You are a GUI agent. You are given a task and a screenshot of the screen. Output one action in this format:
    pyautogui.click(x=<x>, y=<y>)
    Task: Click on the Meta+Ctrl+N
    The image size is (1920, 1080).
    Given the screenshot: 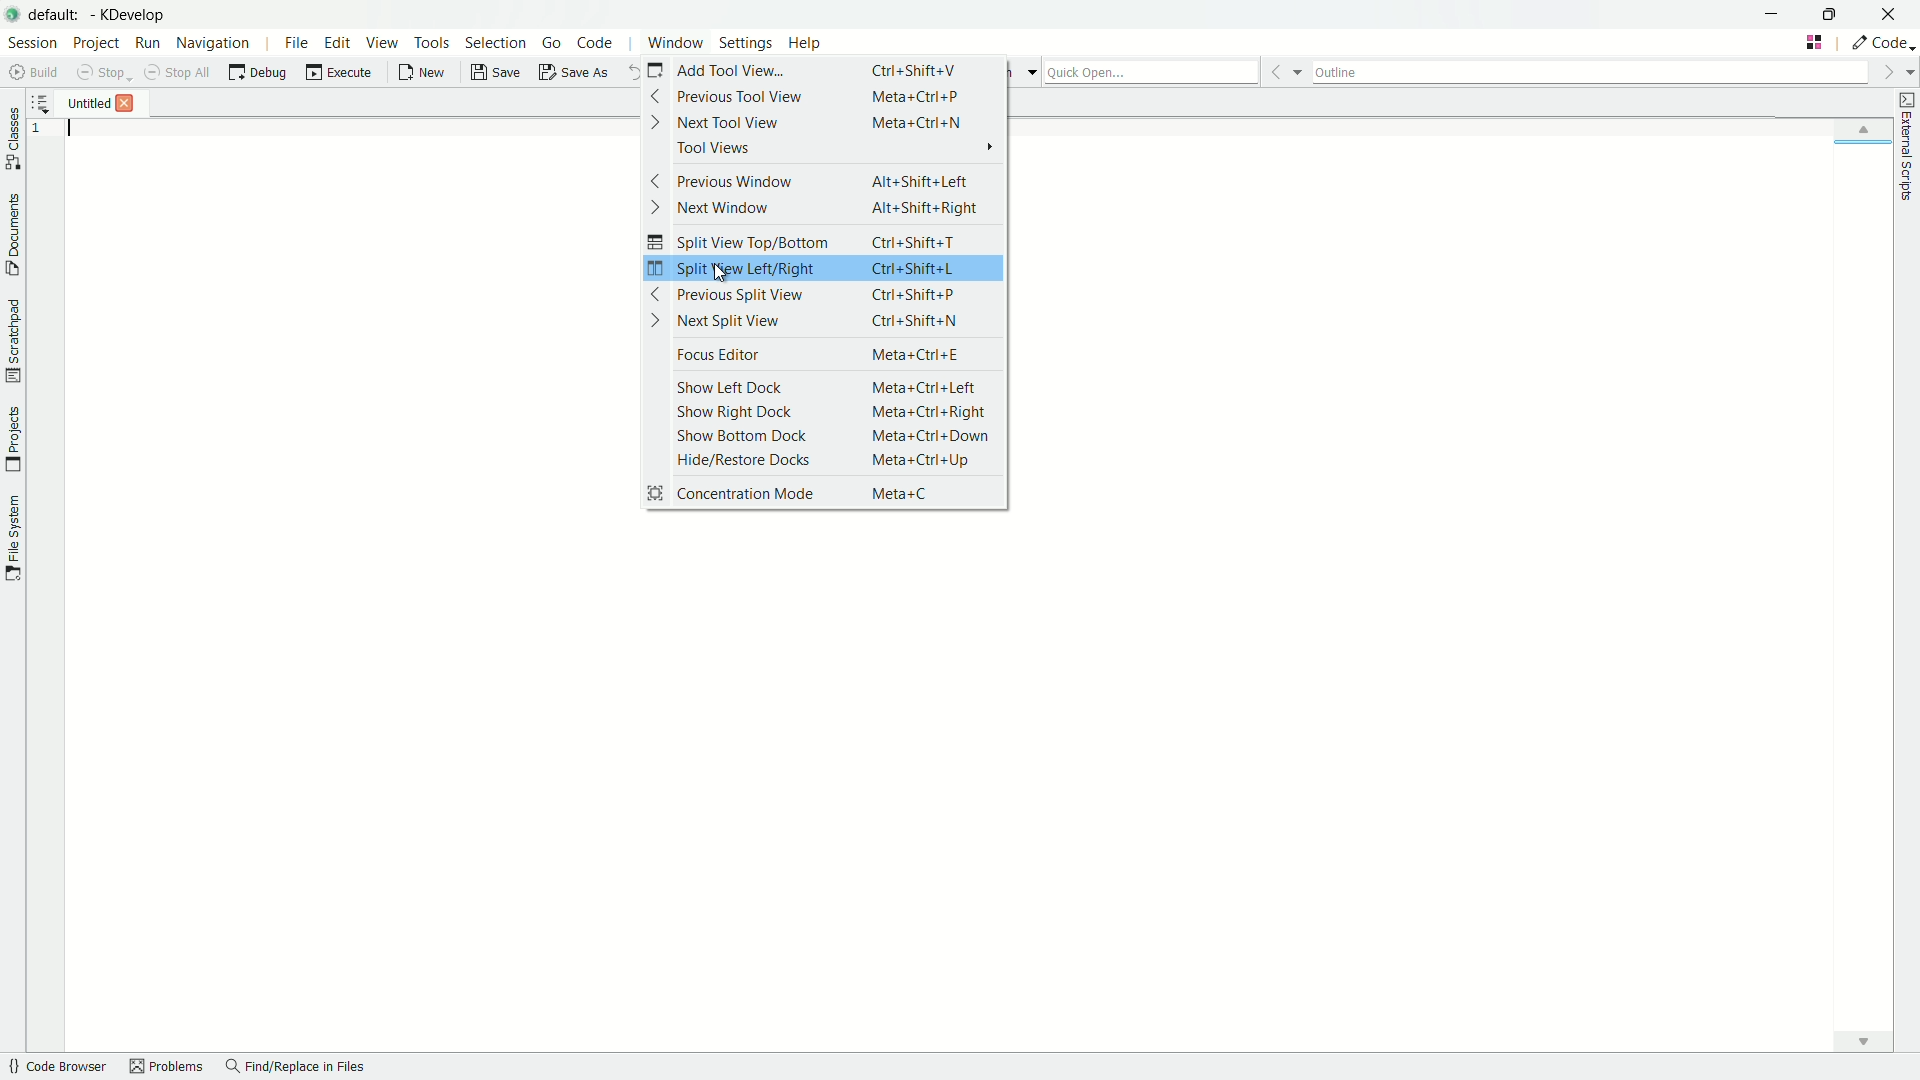 What is the action you would take?
    pyautogui.click(x=924, y=121)
    